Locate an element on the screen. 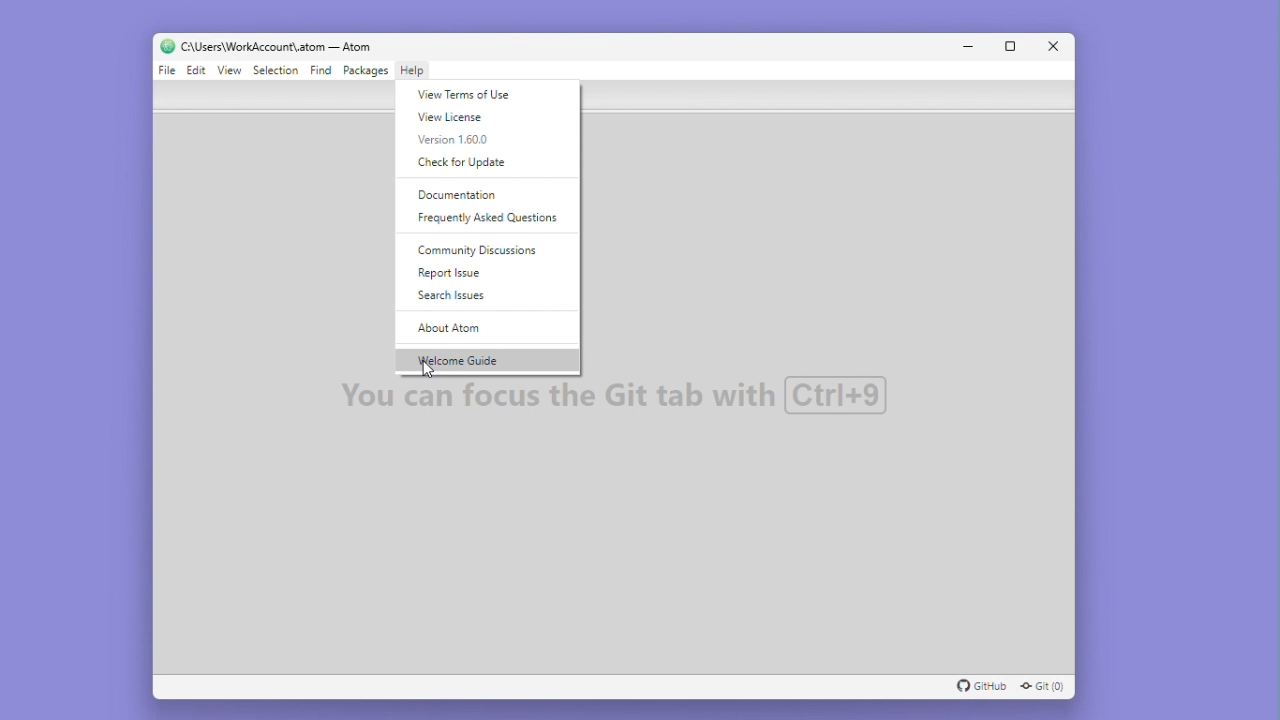  GitHub is located at coordinates (986, 686).